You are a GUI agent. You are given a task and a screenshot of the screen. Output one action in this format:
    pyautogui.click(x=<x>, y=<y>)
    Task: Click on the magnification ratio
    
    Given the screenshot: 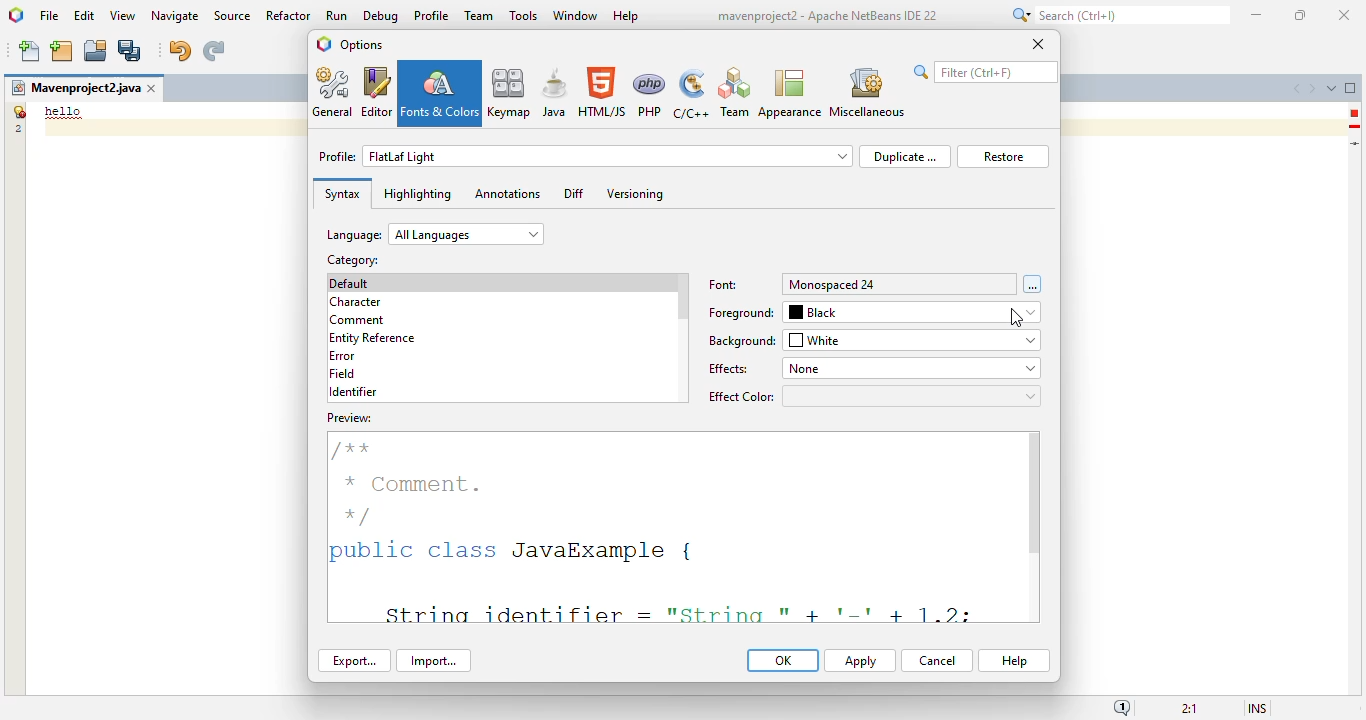 What is the action you would take?
    pyautogui.click(x=1188, y=707)
    